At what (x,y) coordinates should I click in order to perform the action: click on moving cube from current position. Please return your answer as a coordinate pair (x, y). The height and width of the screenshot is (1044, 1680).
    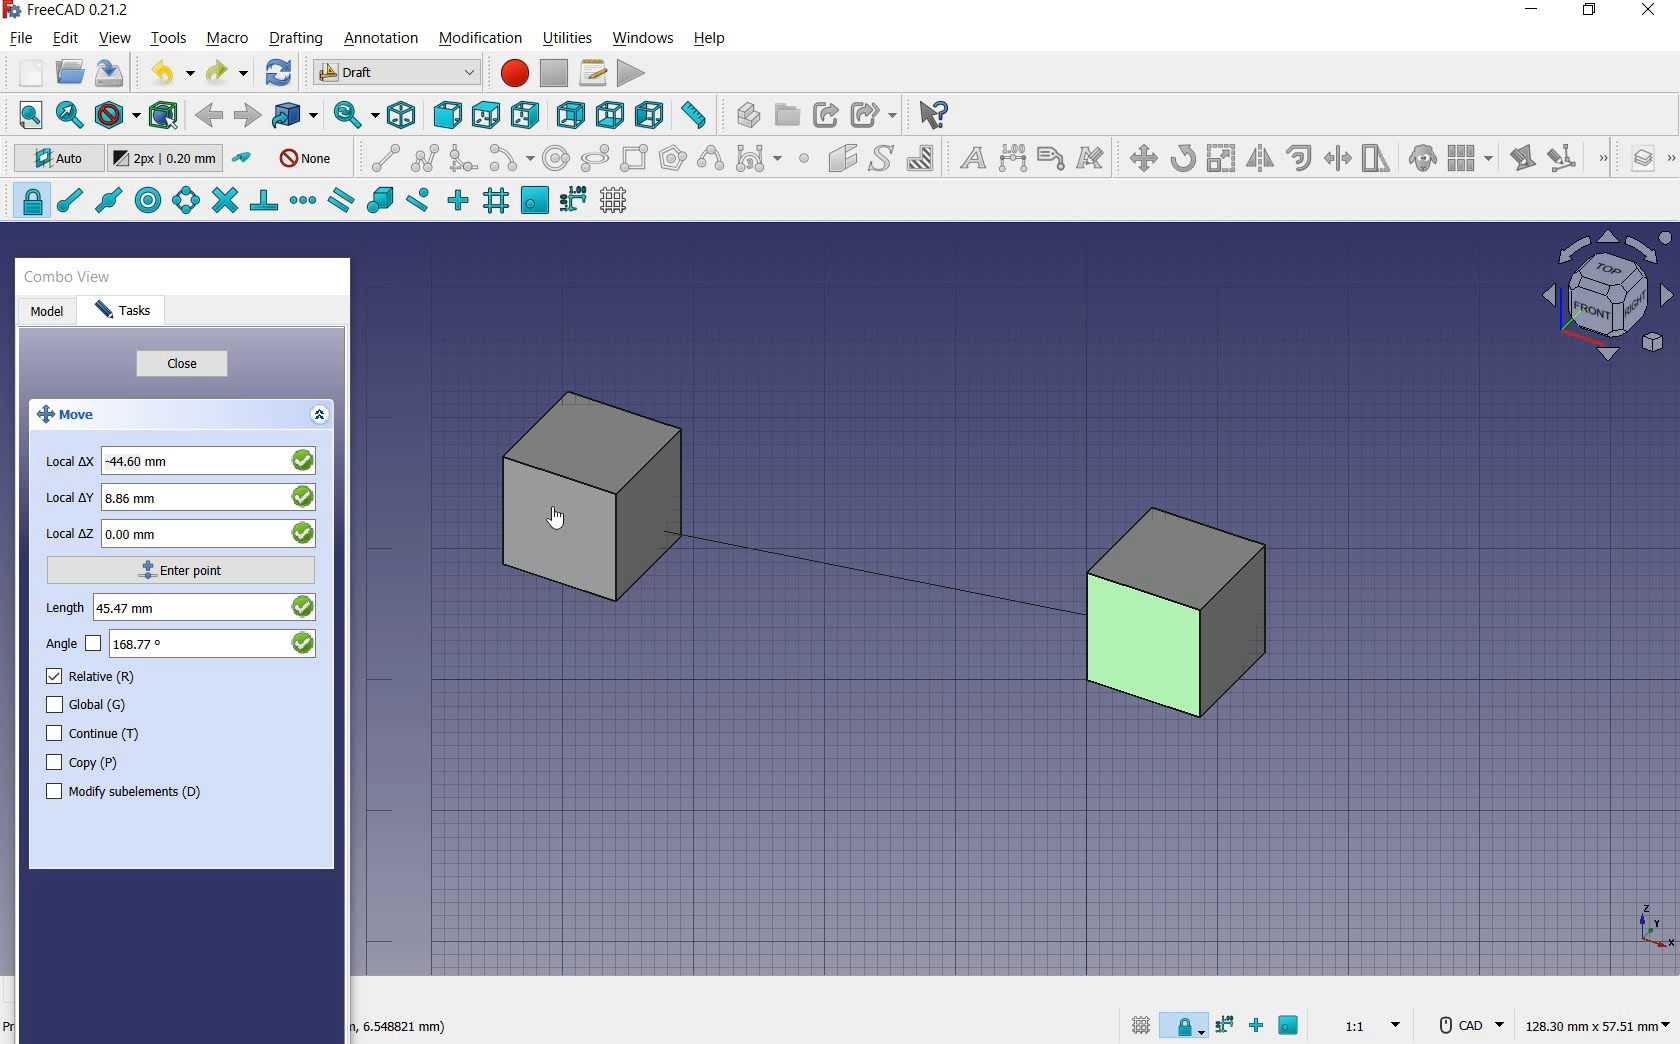
    Looking at the image, I should click on (884, 555).